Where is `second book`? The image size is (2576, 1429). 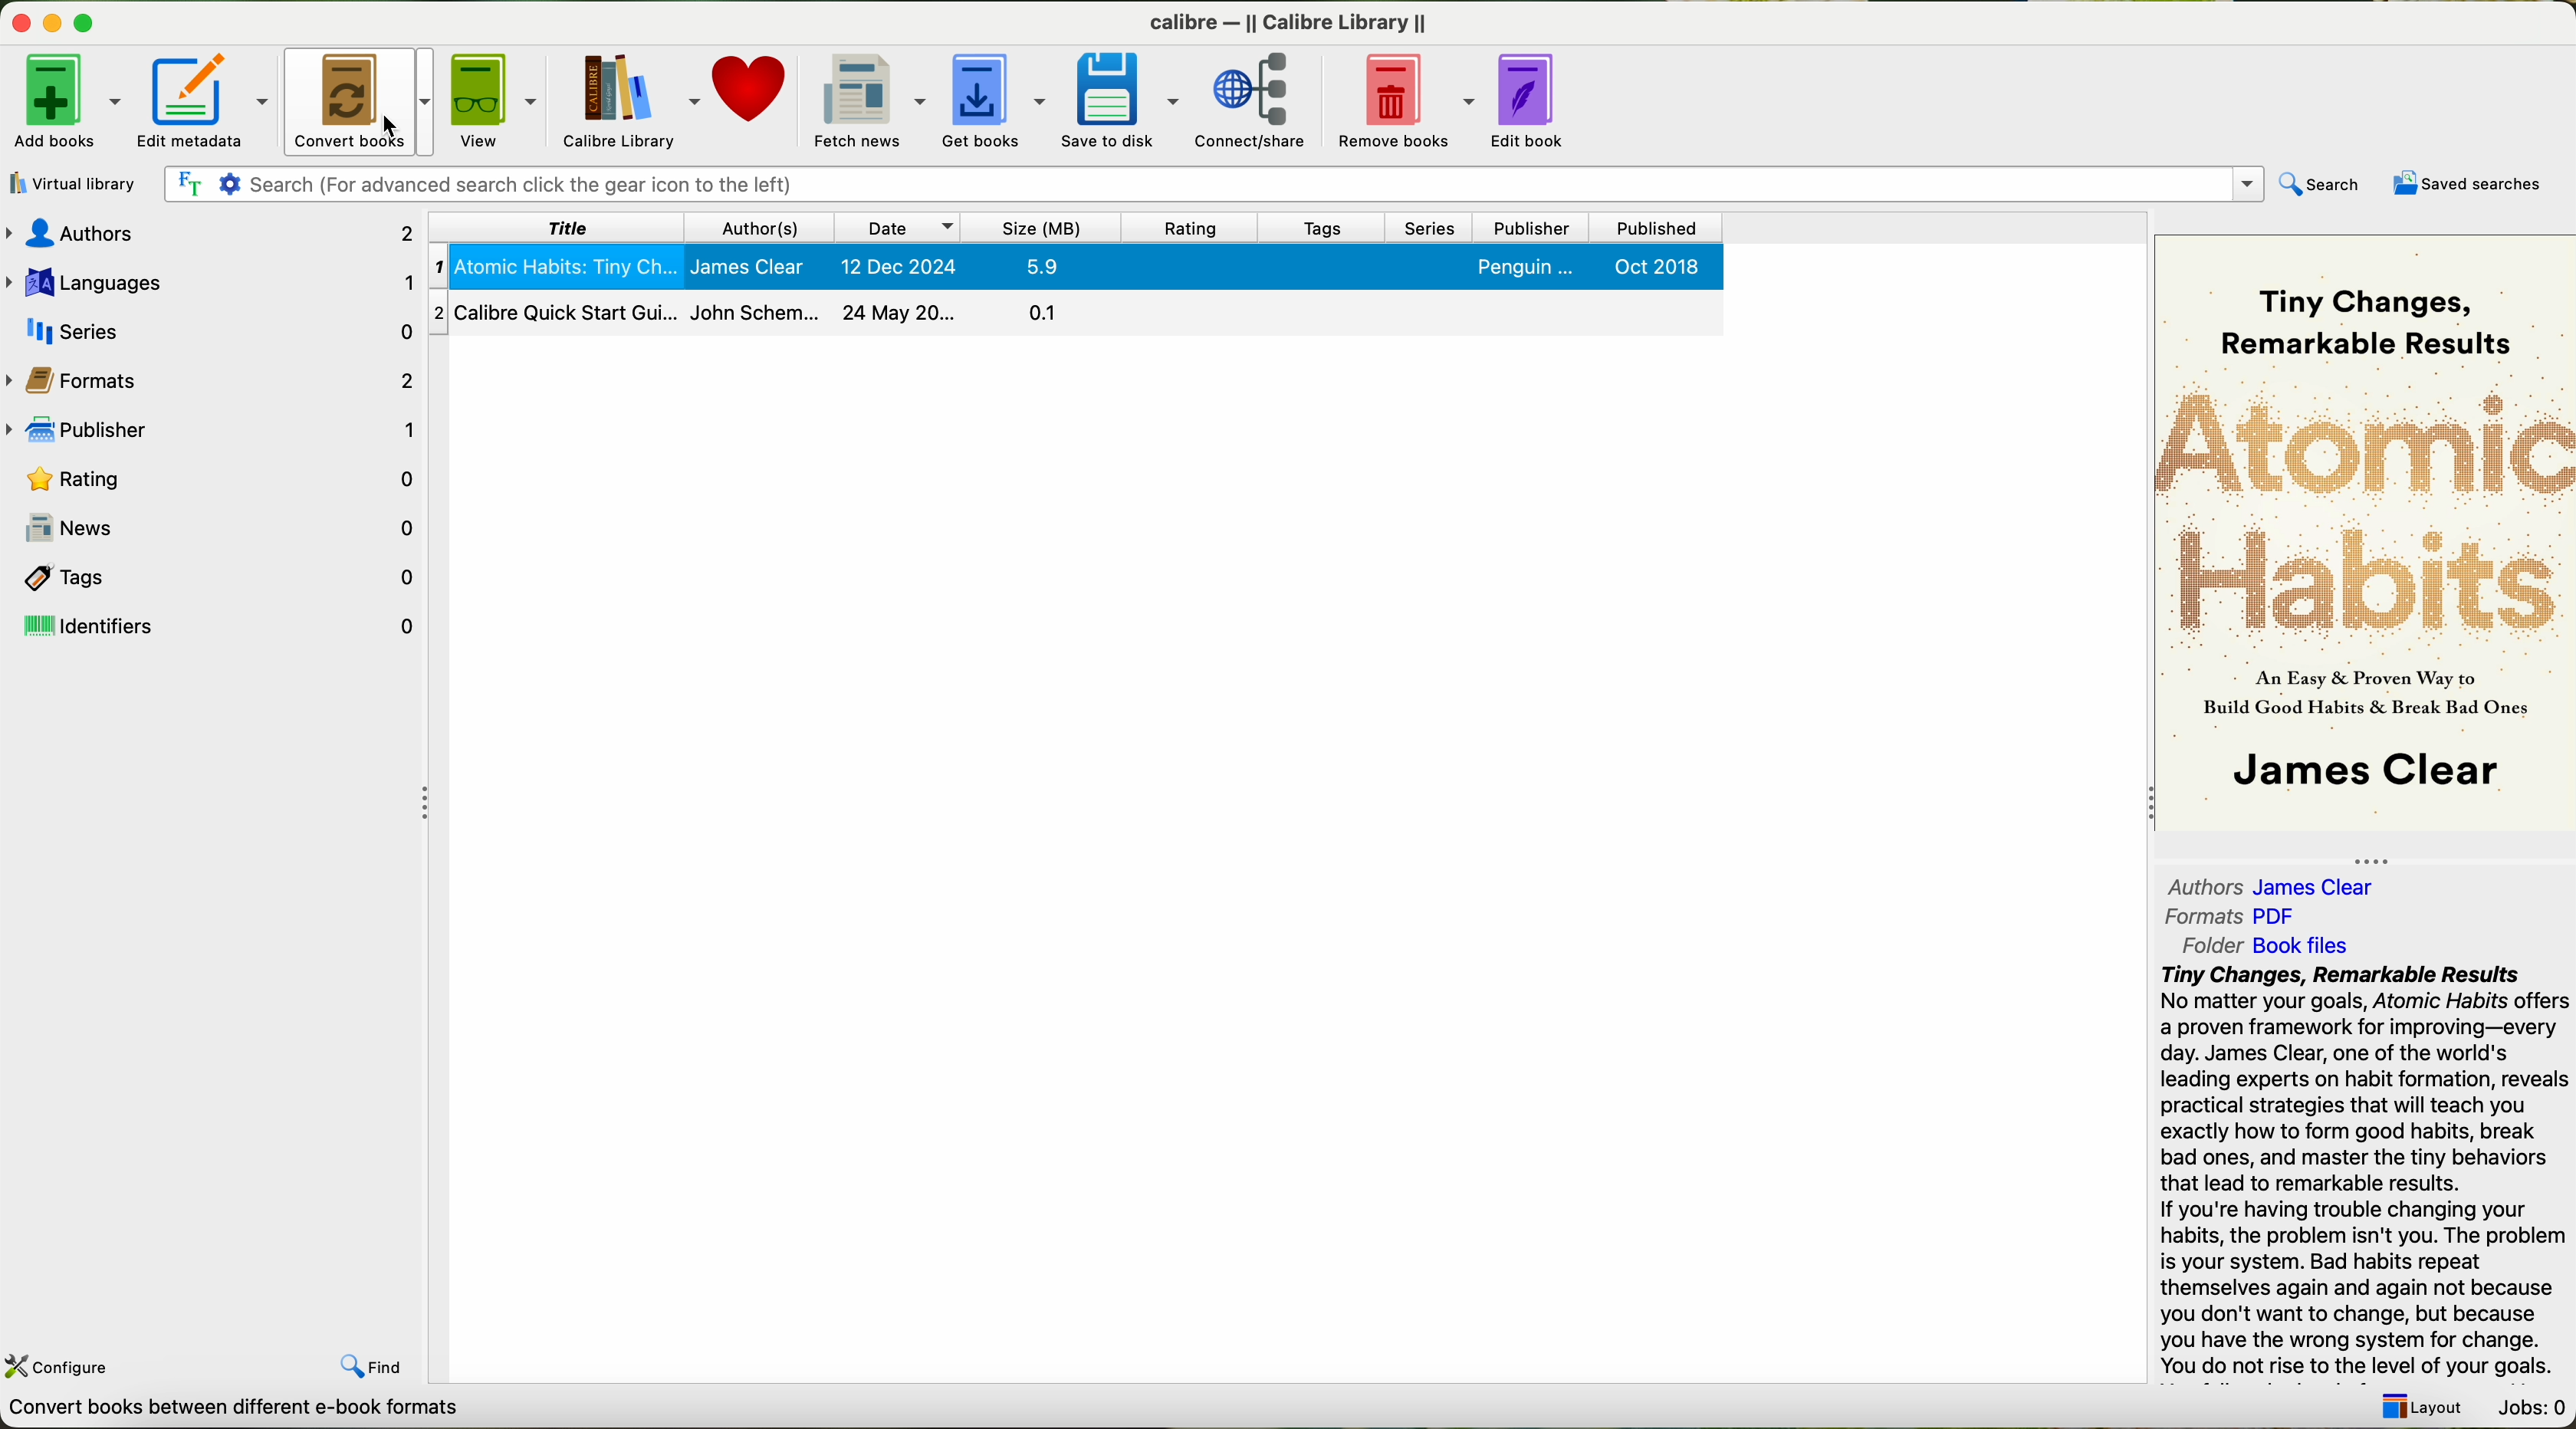 second book is located at coordinates (1074, 316).